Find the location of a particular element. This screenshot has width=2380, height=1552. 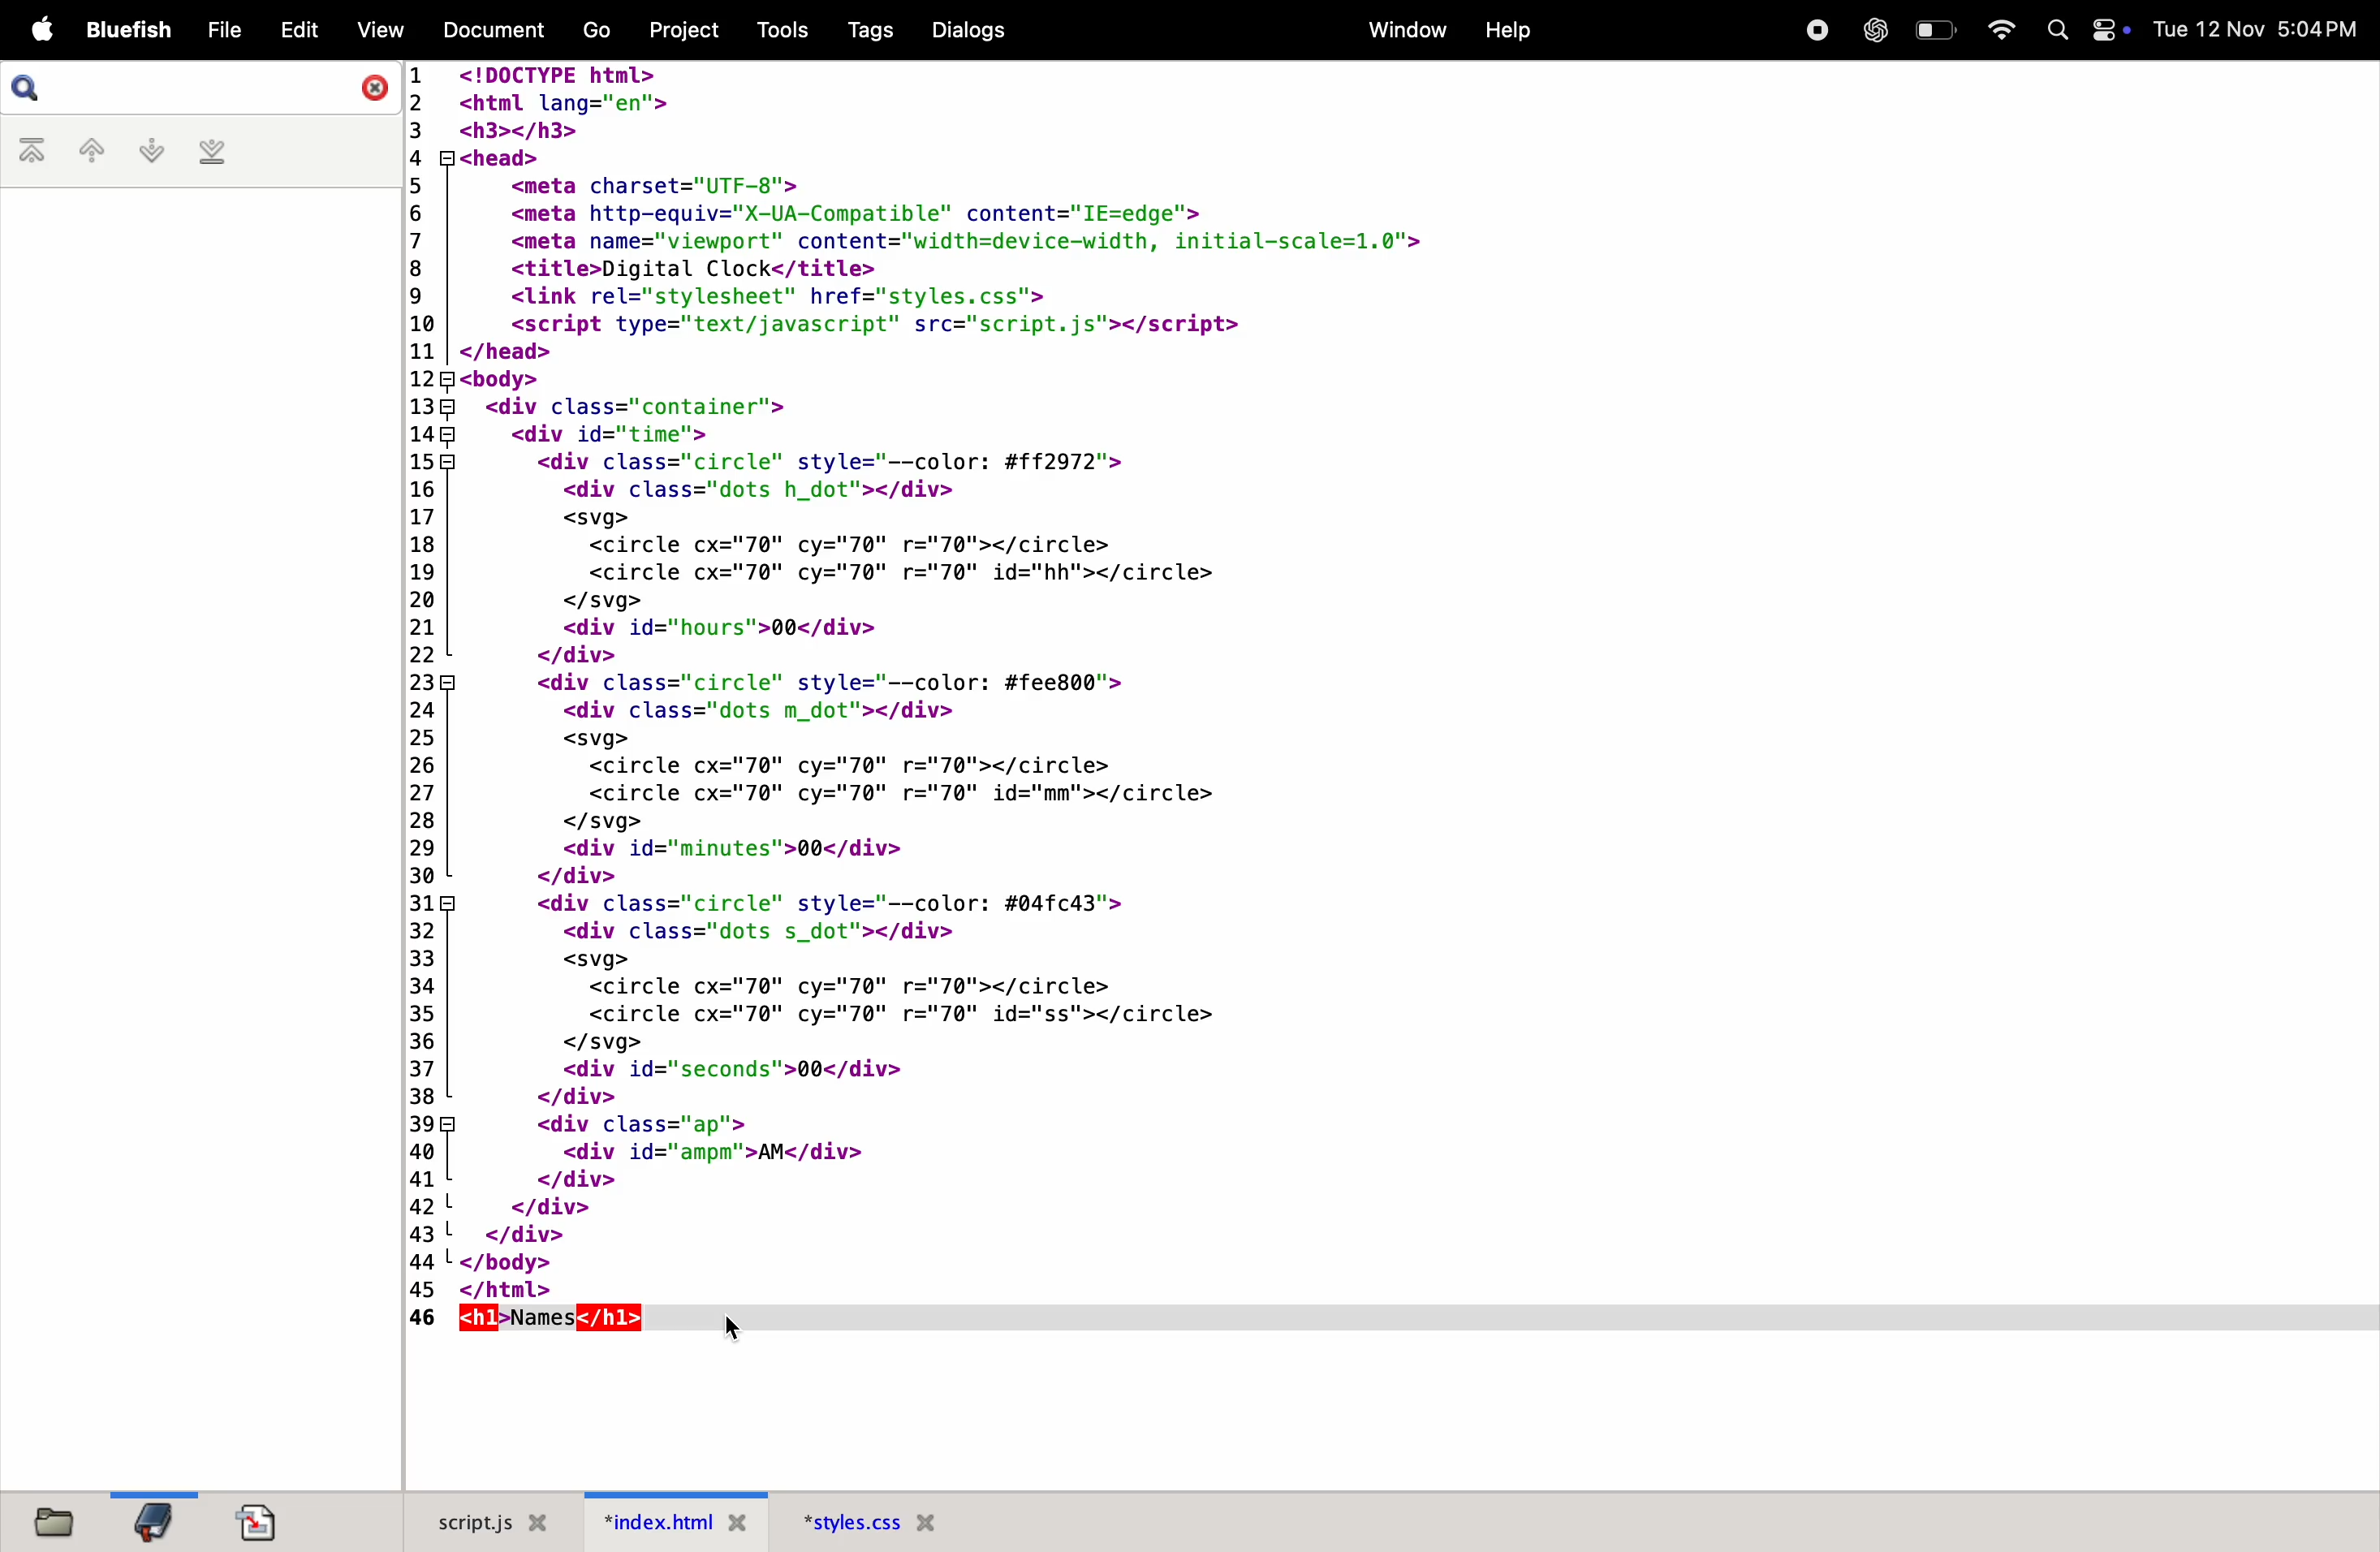

tools is located at coordinates (787, 31).